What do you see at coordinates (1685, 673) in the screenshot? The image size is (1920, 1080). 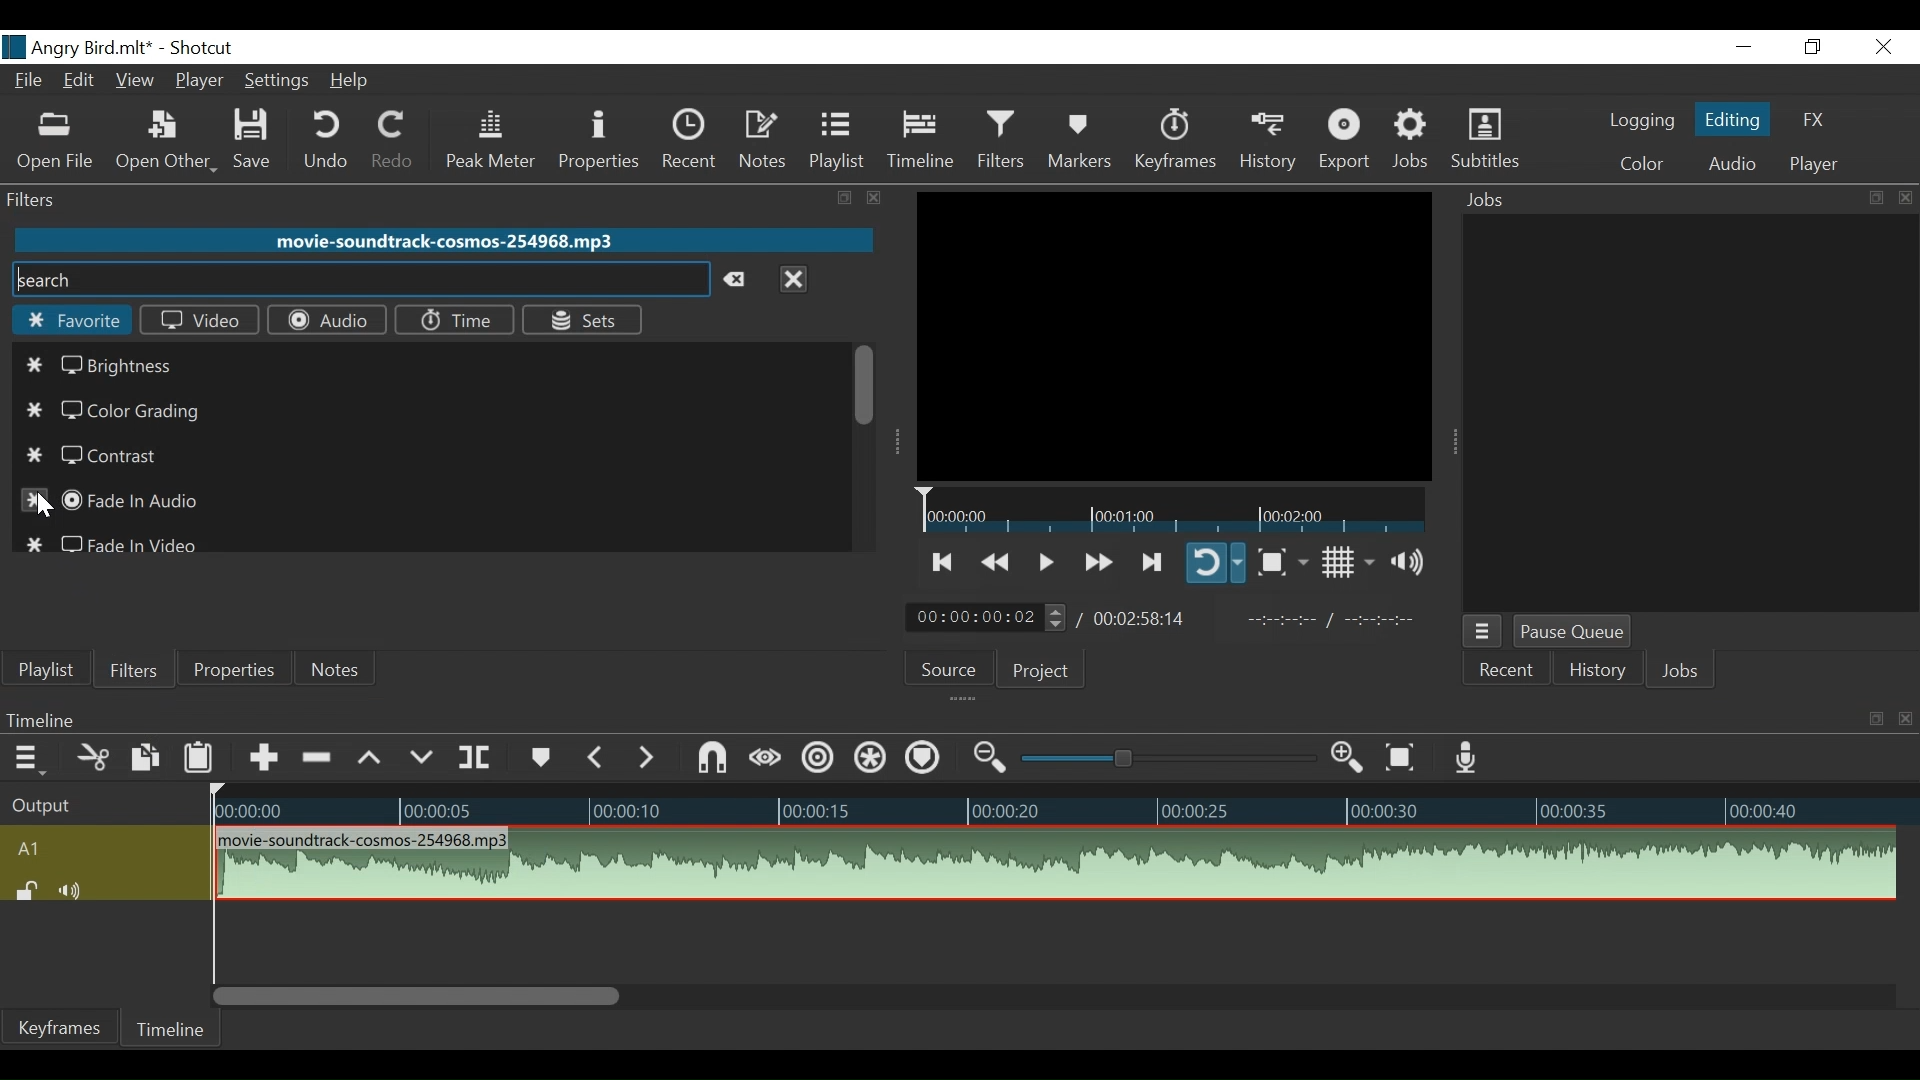 I see `Jobs` at bounding box center [1685, 673].